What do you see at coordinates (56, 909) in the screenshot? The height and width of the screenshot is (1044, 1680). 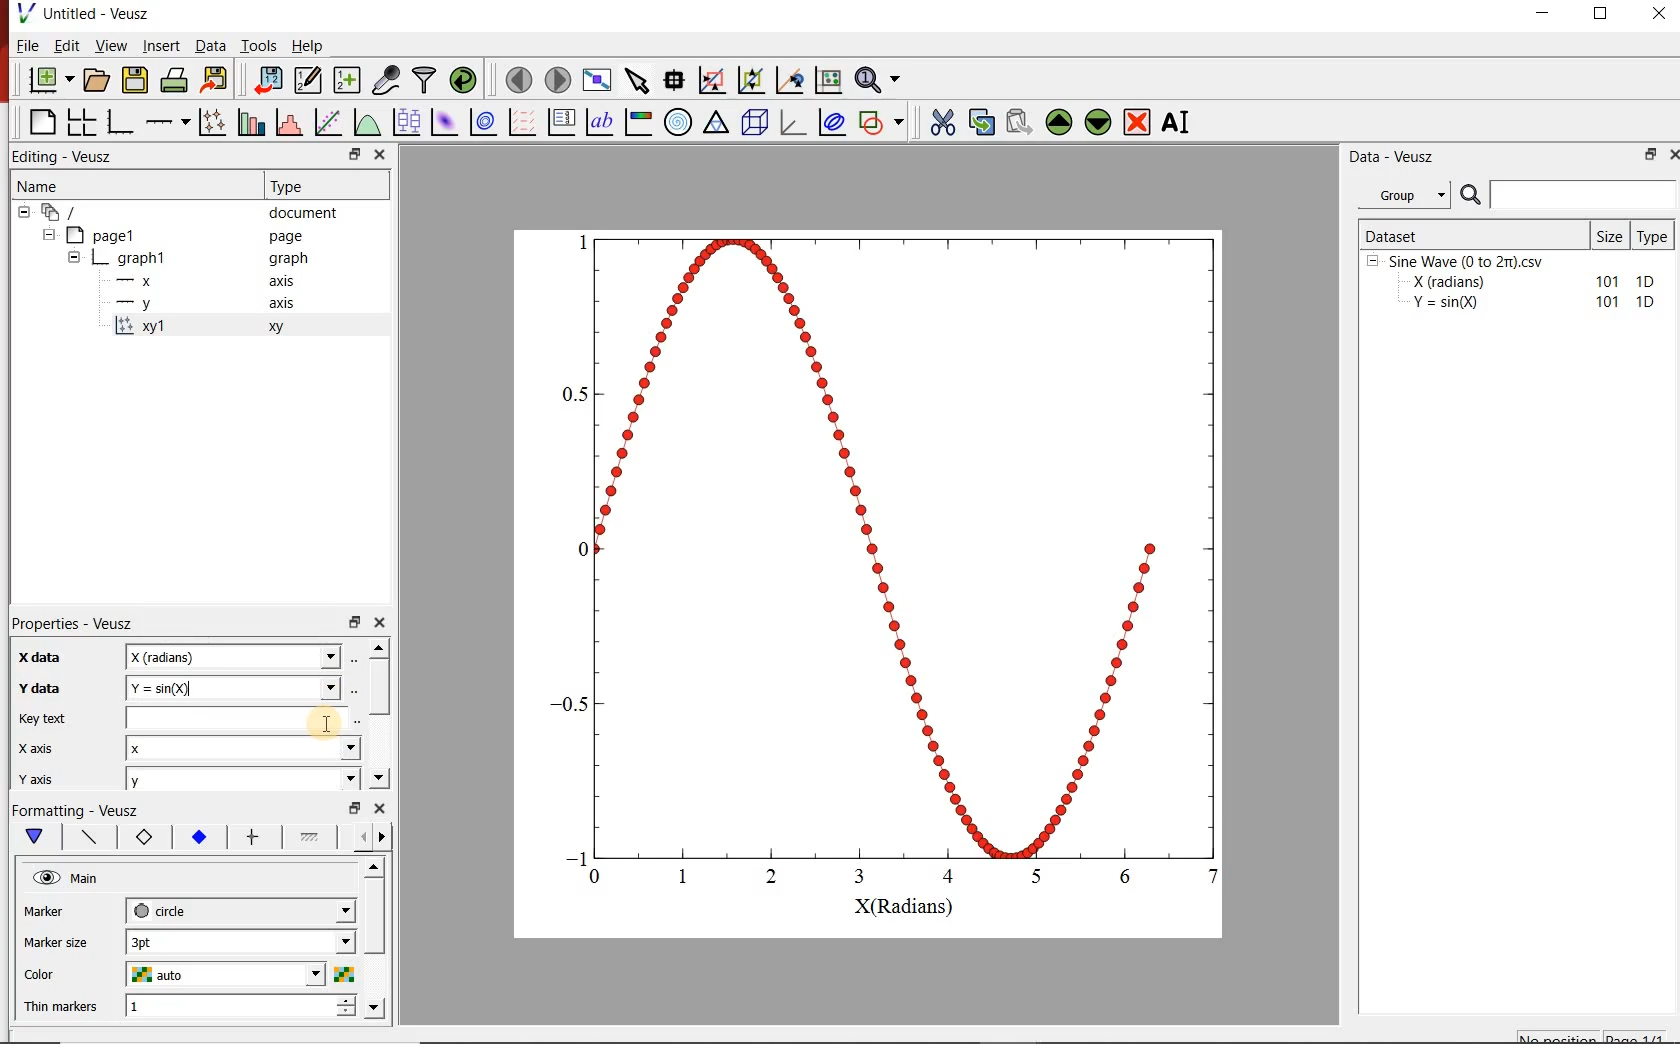 I see `Marker size` at bounding box center [56, 909].